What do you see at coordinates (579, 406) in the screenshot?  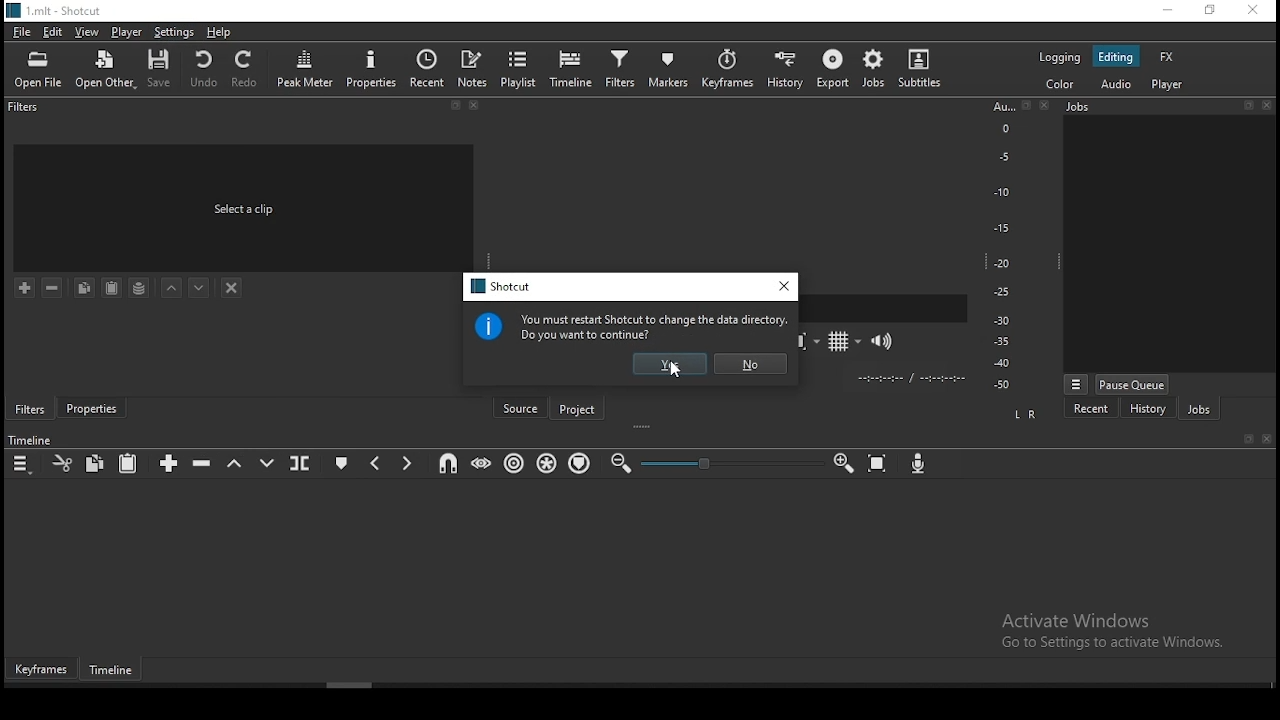 I see `project` at bounding box center [579, 406].